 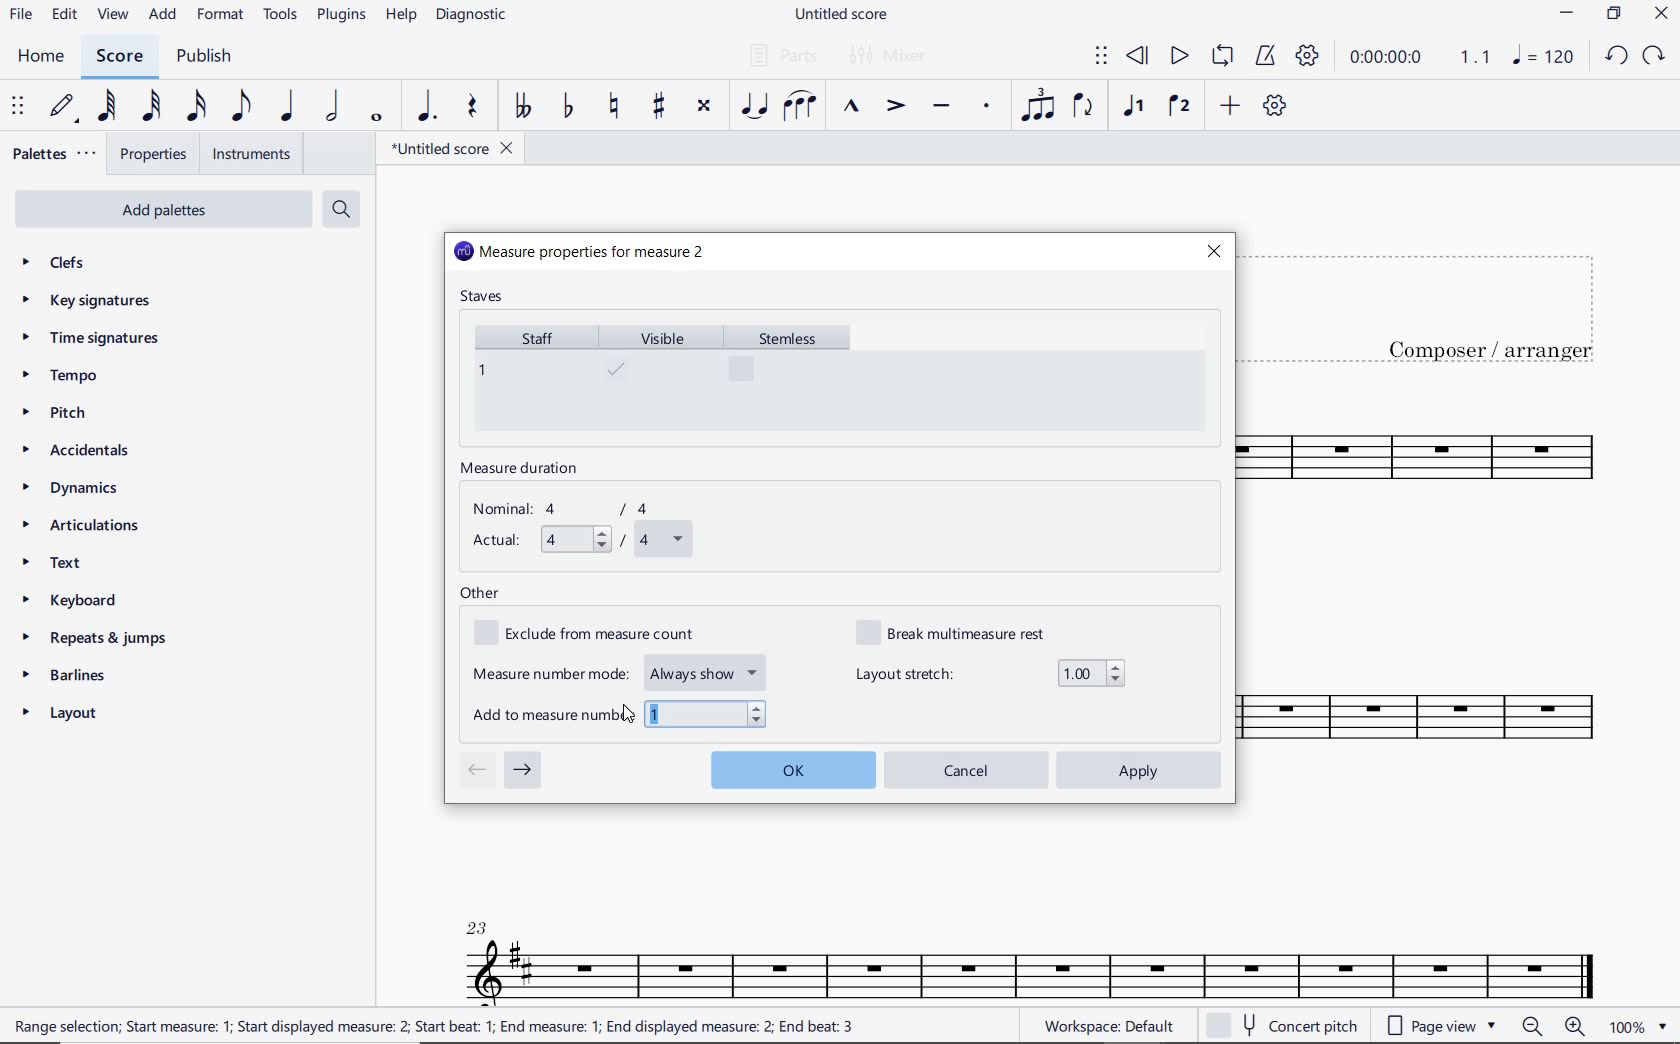 I want to click on RESTORE DOWN, so click(x=1614, y=16).